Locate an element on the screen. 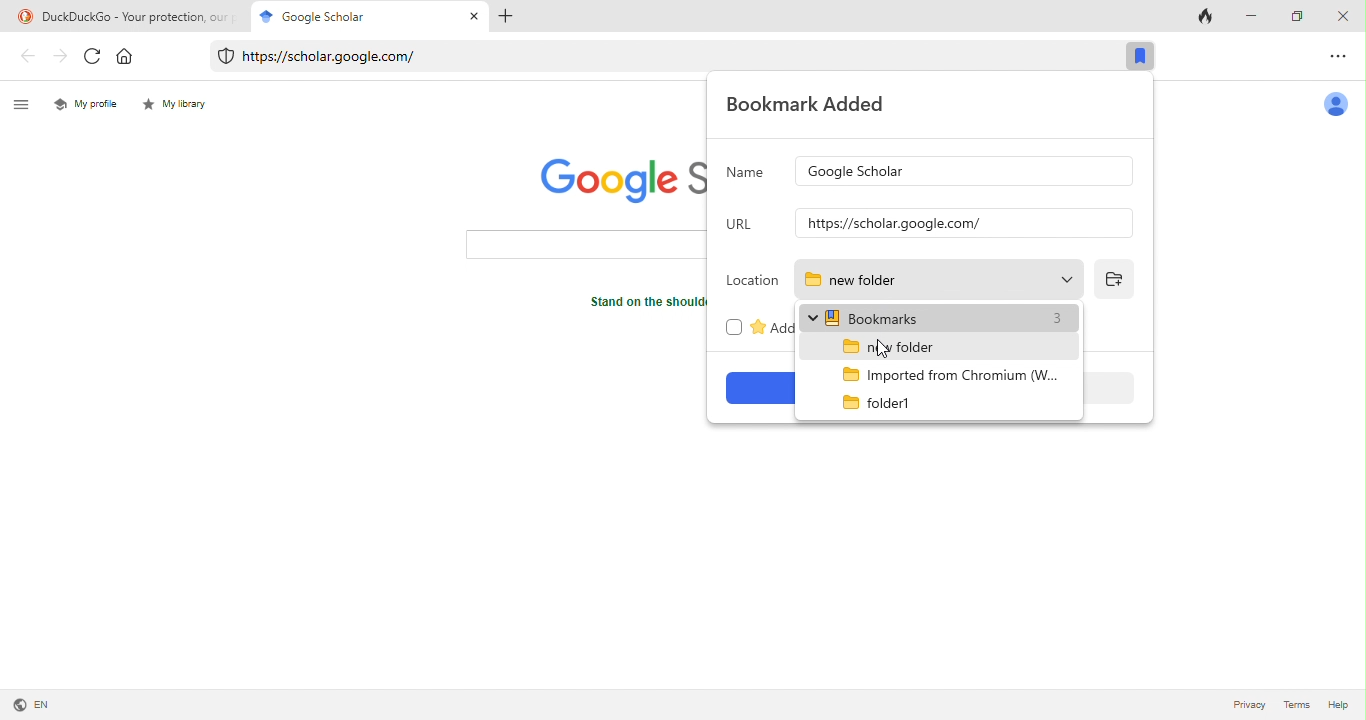 This screenshot has height=720, width=1366. help is located at coordinates (1337, 706).